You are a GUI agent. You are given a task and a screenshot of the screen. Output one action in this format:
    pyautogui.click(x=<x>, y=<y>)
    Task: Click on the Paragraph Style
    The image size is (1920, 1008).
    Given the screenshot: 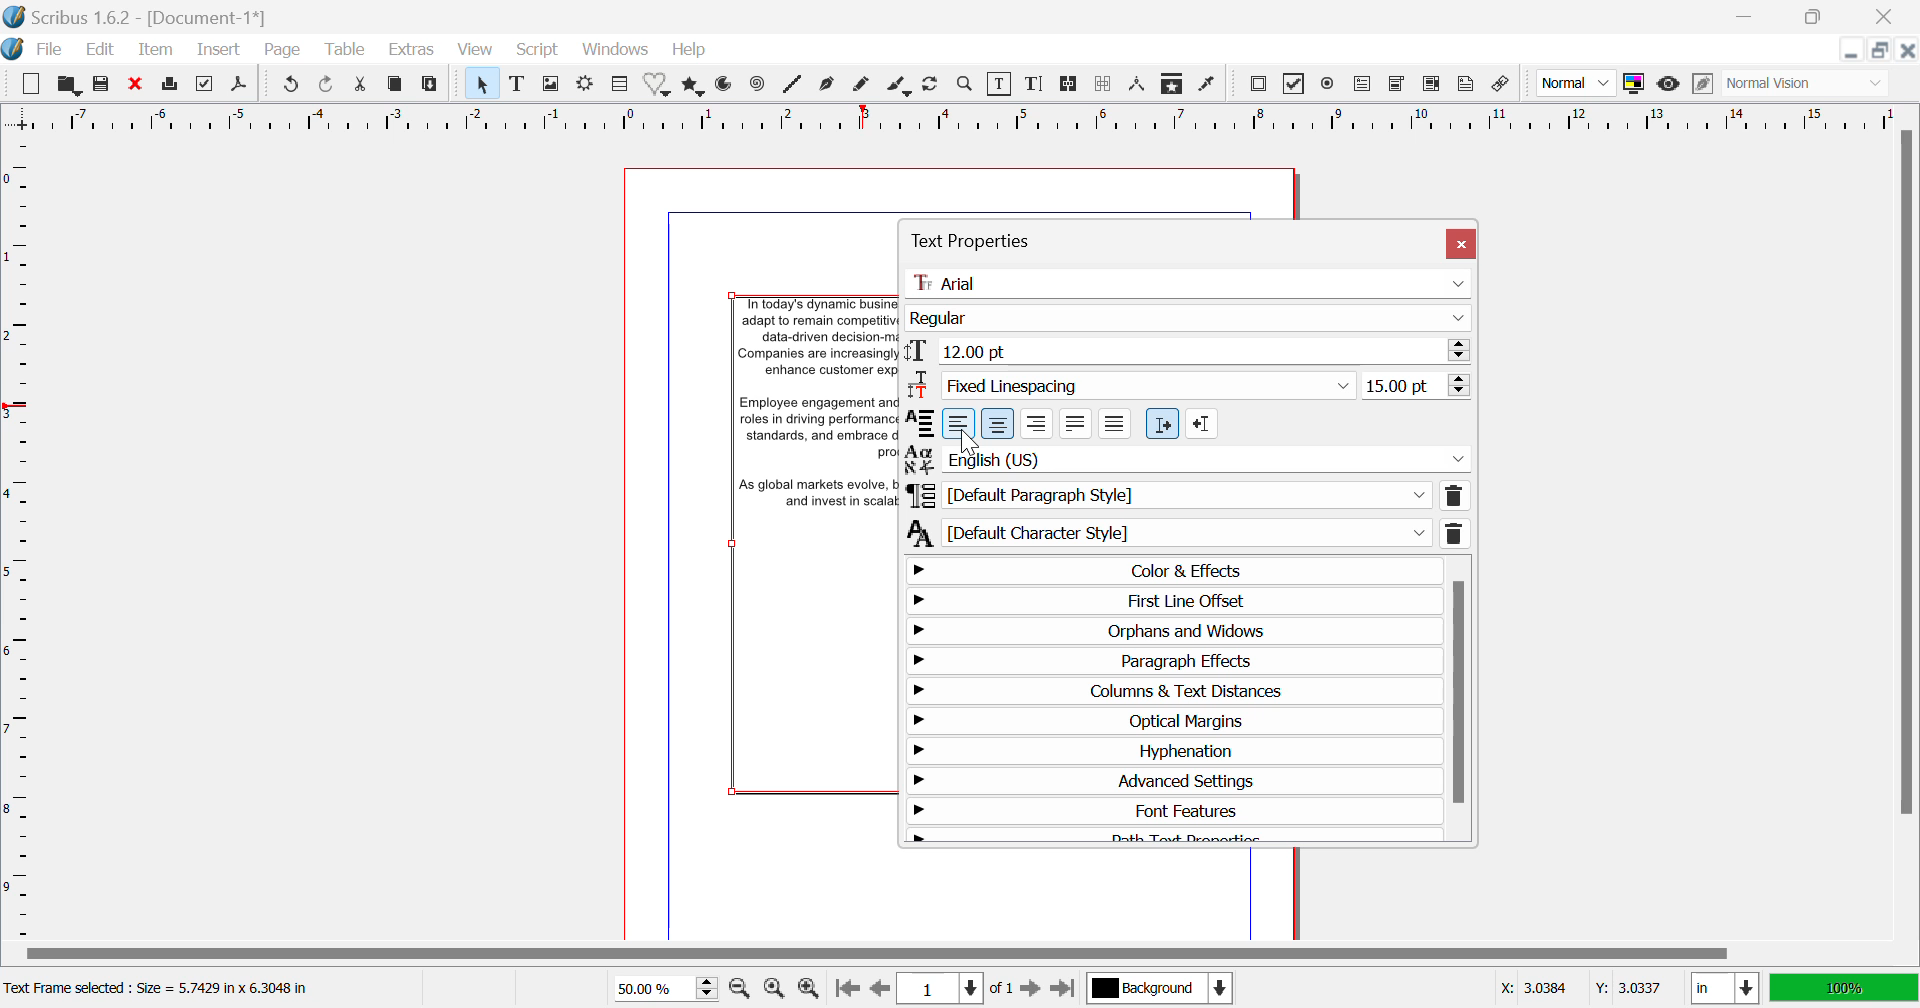 What is the action you would take?
    pyautogui.click(x=1186, y=496)
    